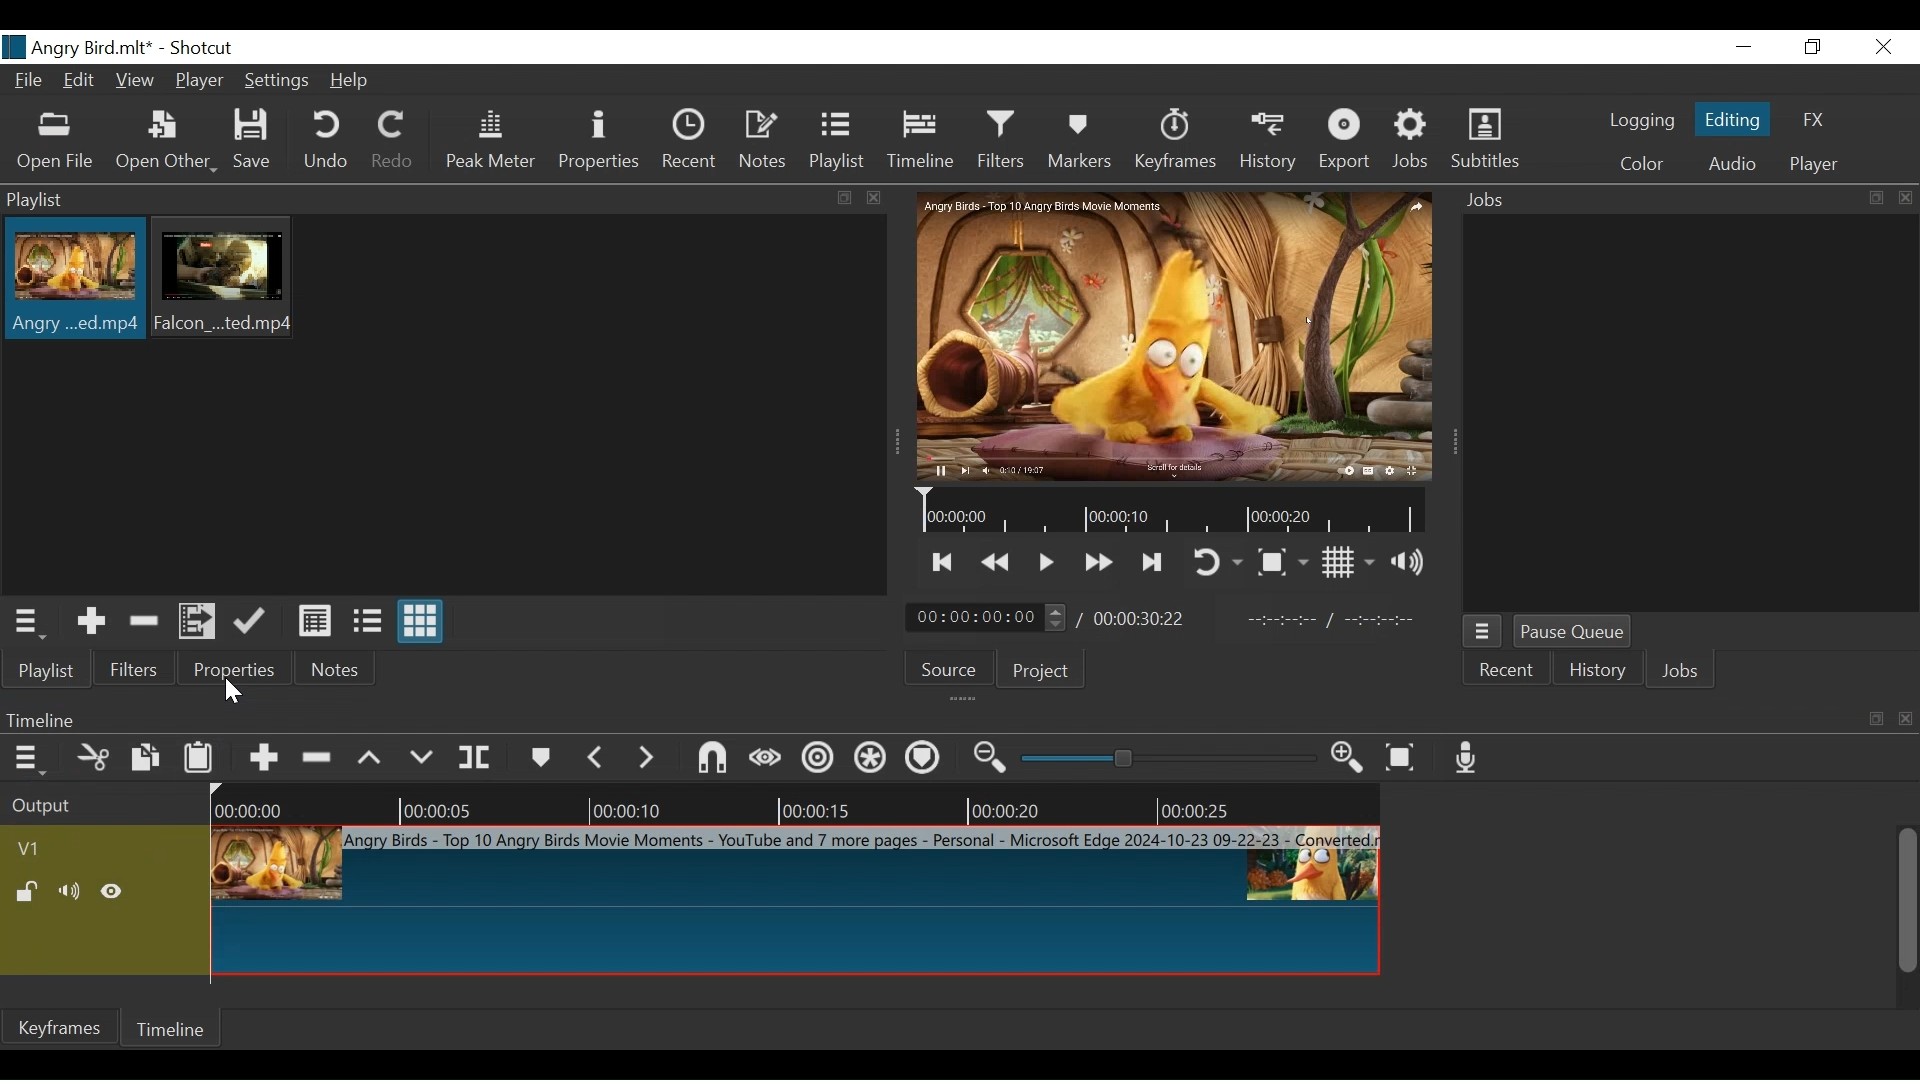 The width and height of the screenshot is (1920, 1080). I want to click on Notes, so click(337, 669).